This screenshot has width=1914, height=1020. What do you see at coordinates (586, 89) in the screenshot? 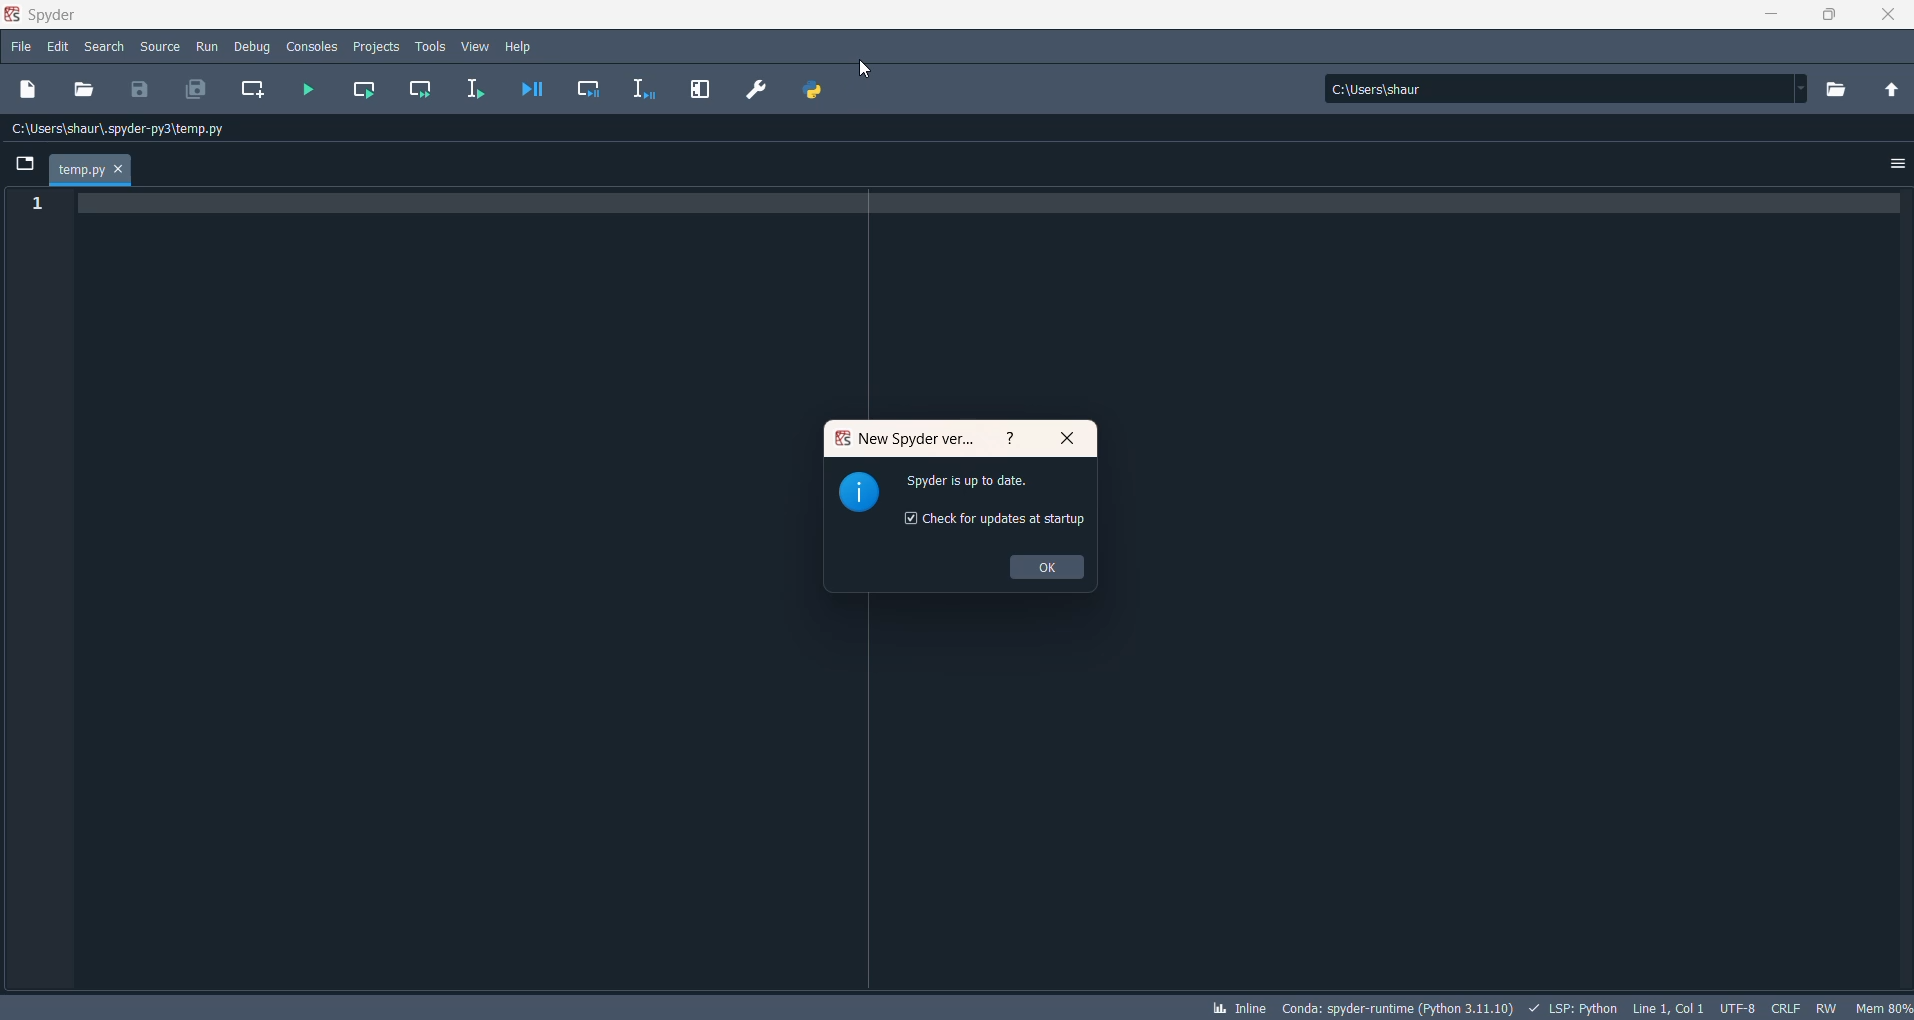
I see `debug cell` at bounding box center [586, 89].